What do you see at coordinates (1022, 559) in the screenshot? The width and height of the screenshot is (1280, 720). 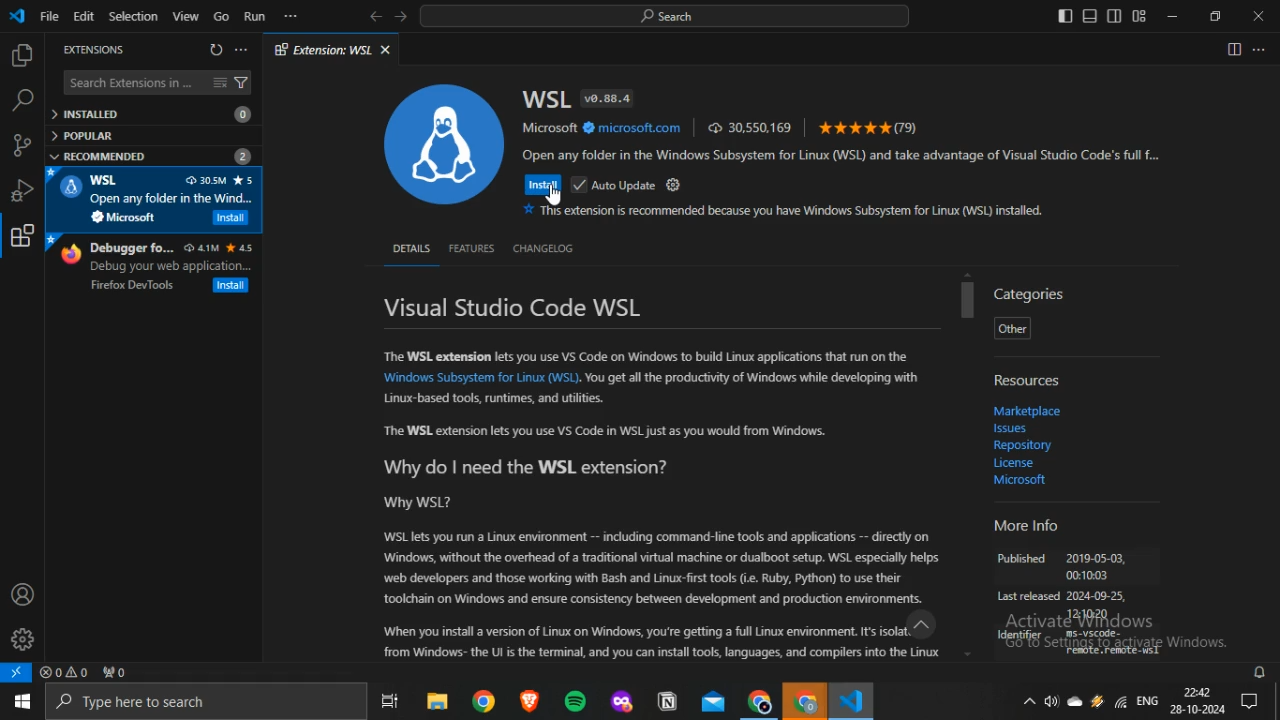 I see `Published` at bounding box center [1022, 559].